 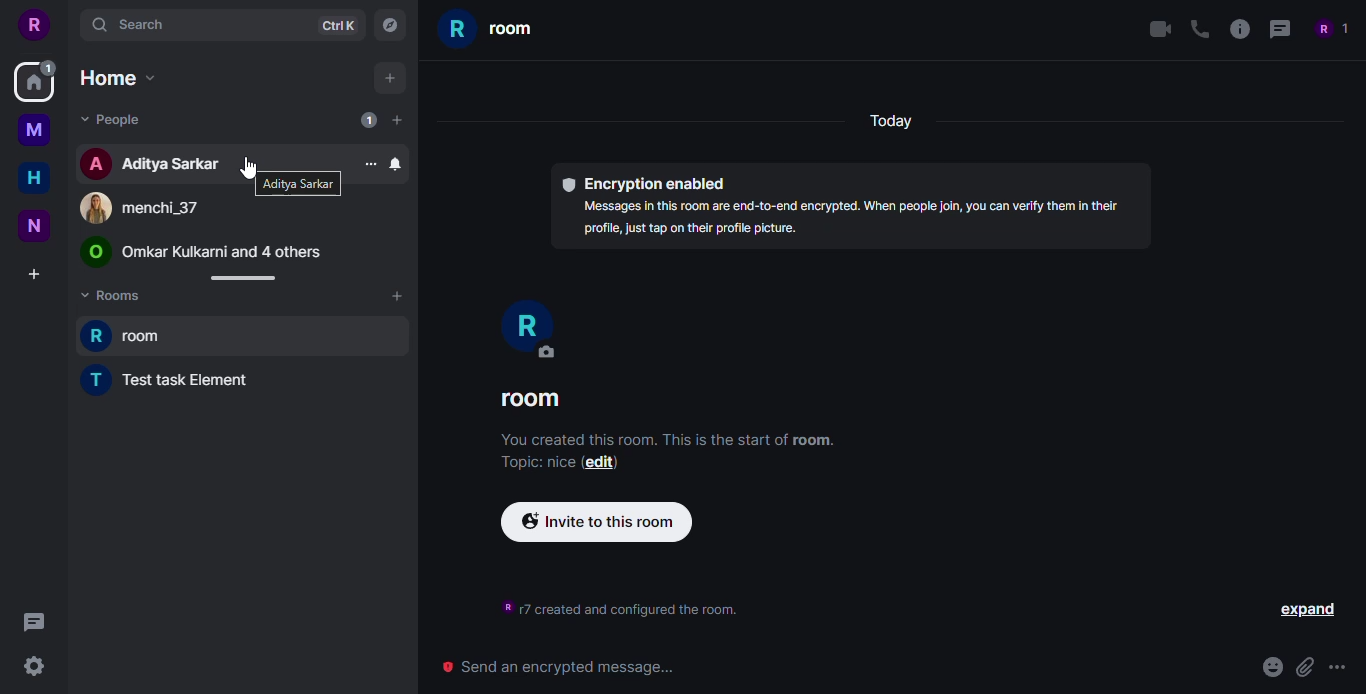 I want to click on quick settings, so click(x=33, y=665).